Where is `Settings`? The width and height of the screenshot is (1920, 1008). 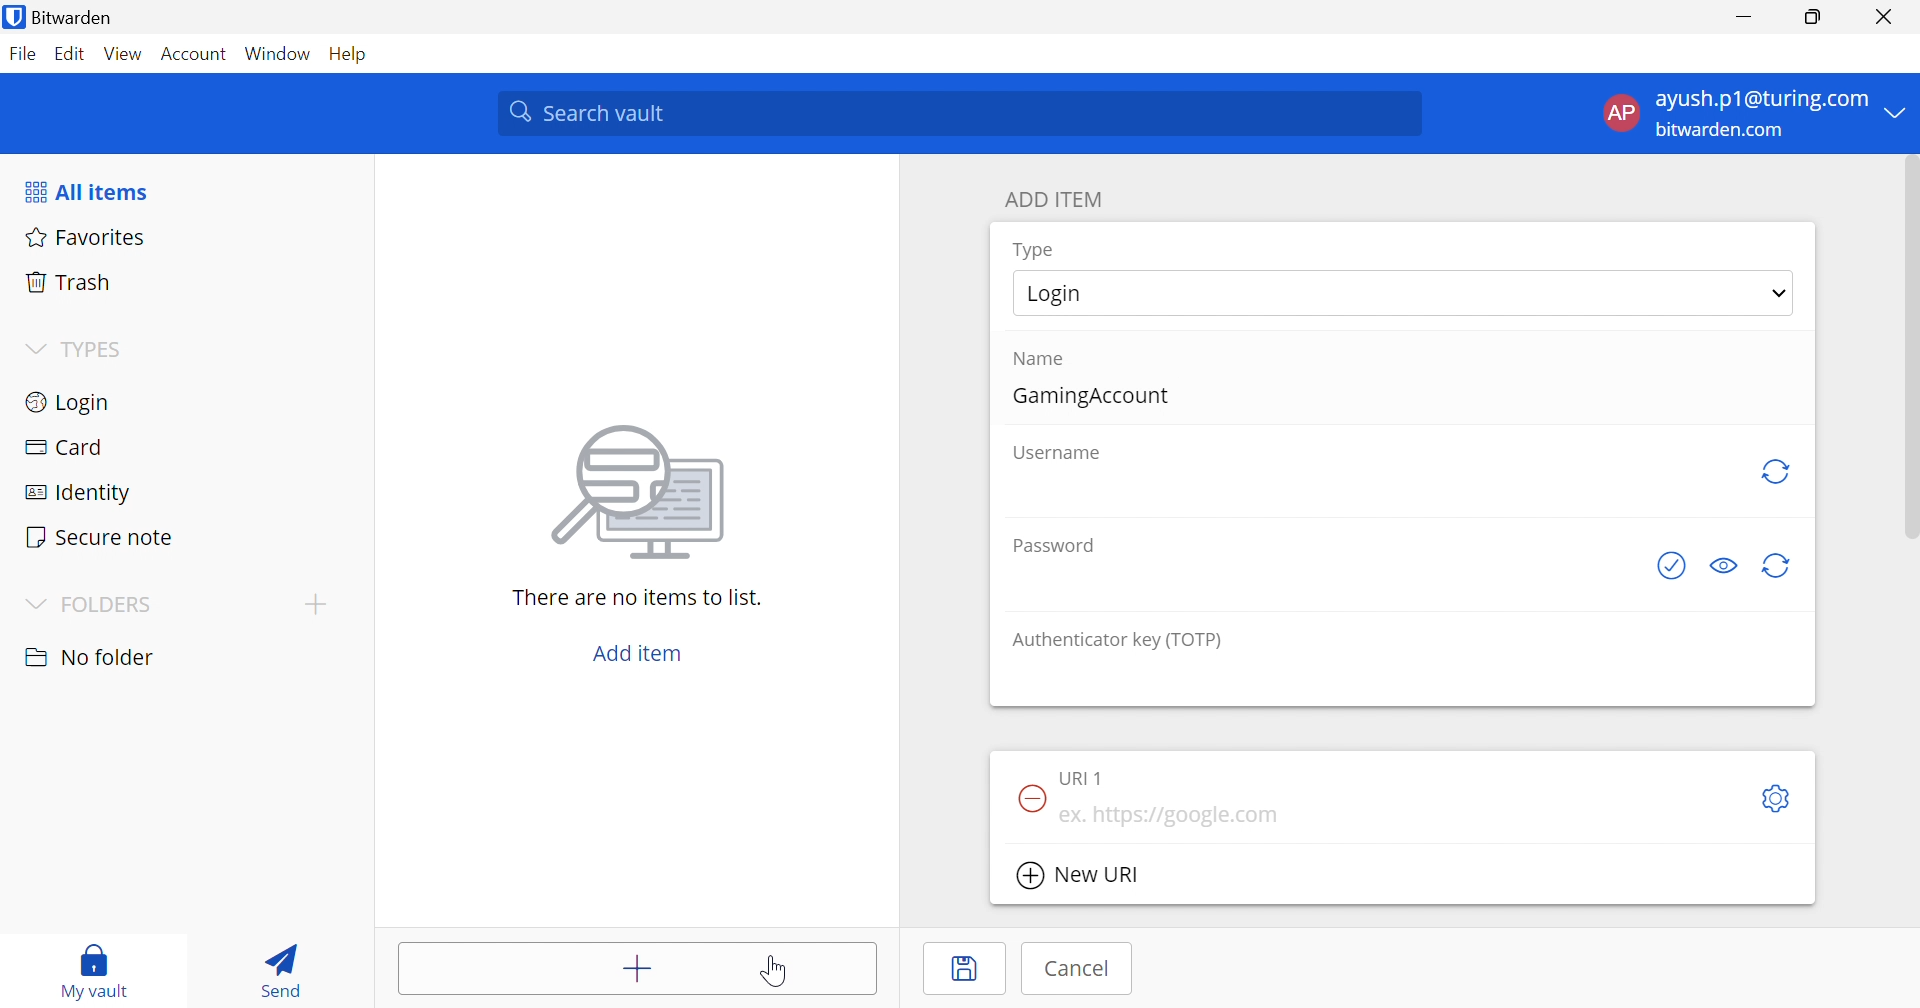
Settings is located at coordinates (1780, 798).